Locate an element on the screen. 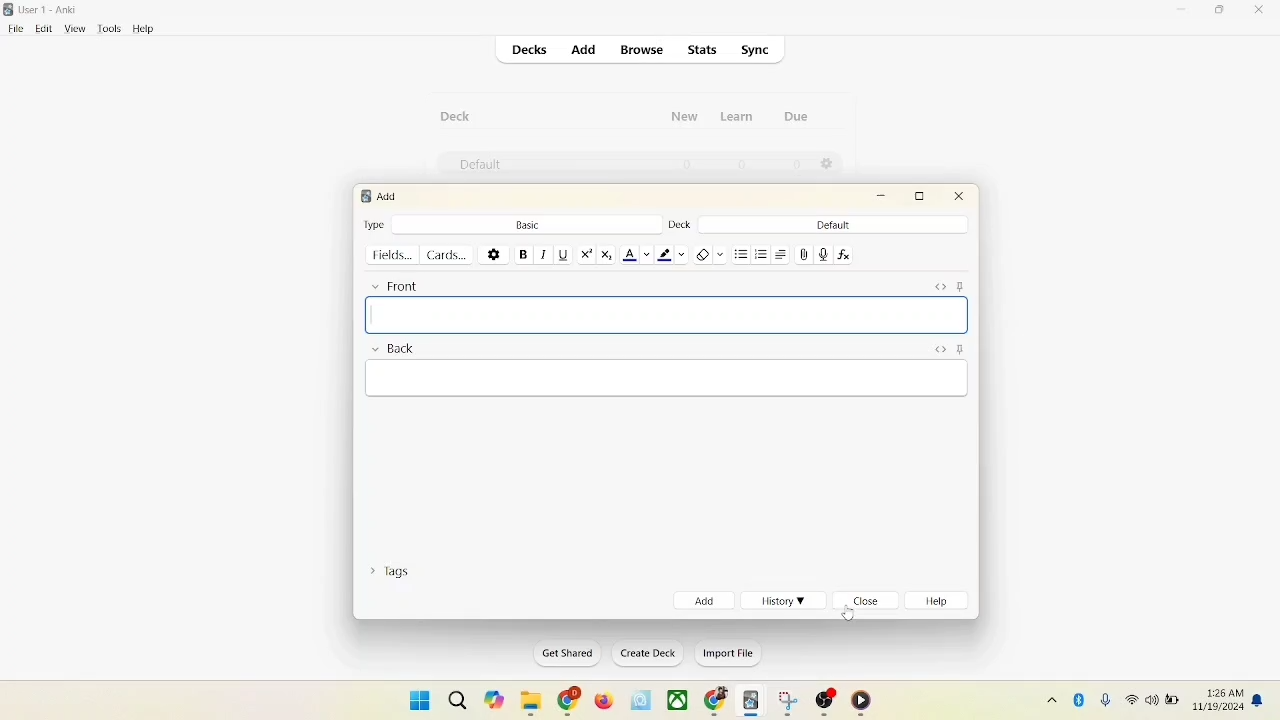 The height and width of the screenshot is (720, 1280). close is located at coordinates (960, 199).